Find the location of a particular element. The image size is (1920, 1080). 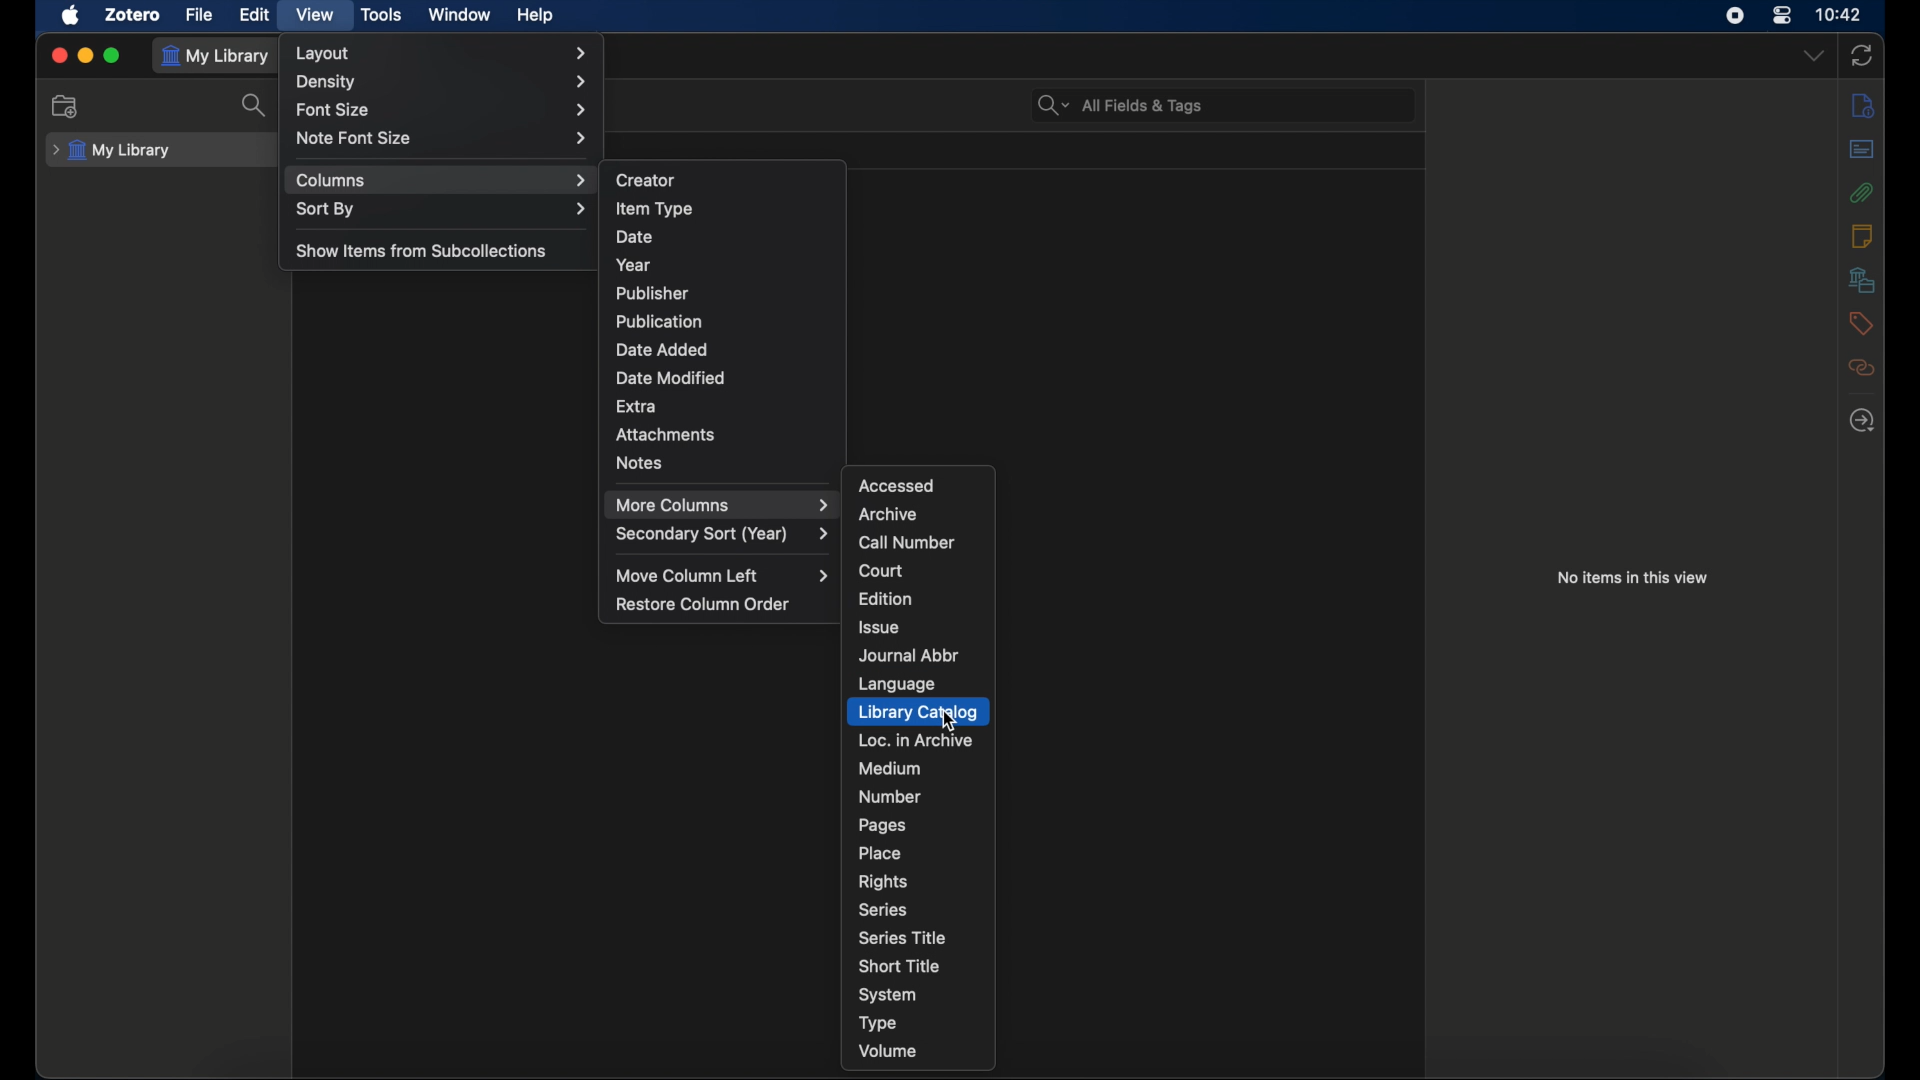

columns is located at coordinates (442, 180).